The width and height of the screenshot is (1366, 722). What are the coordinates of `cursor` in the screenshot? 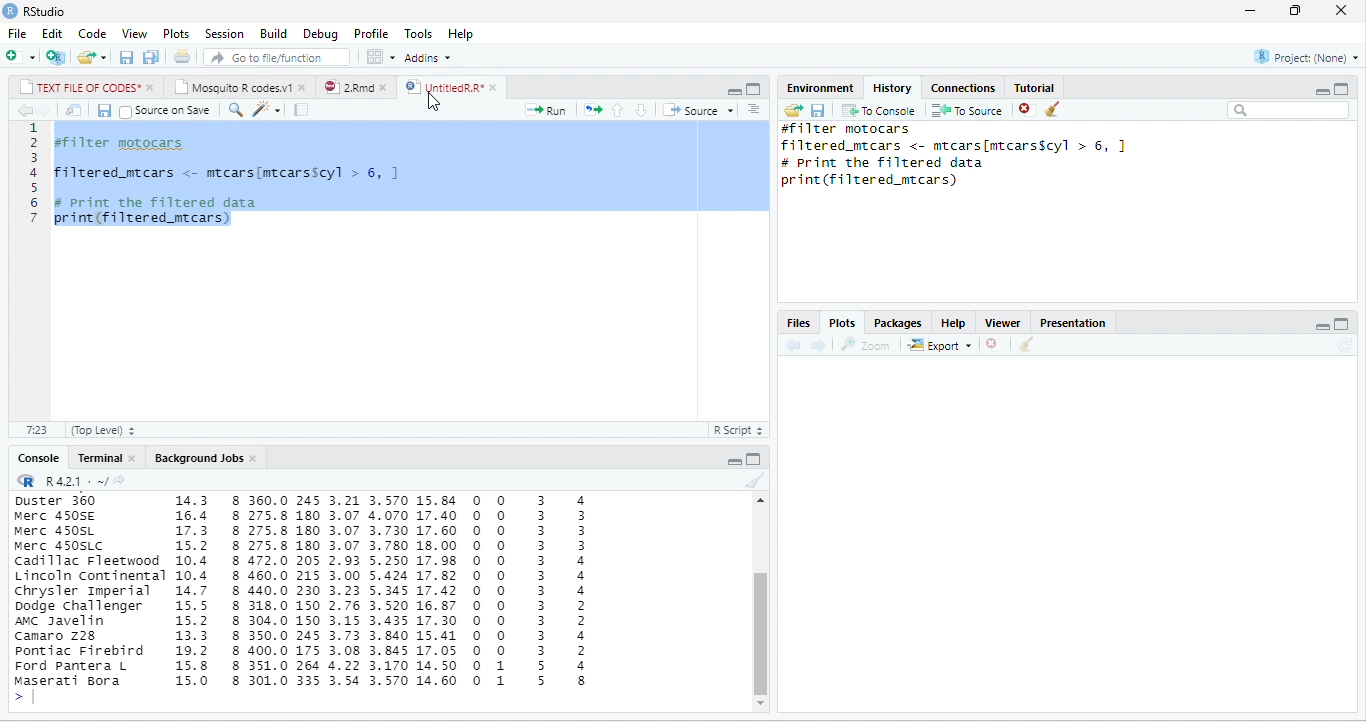 It's located at (434, 104).